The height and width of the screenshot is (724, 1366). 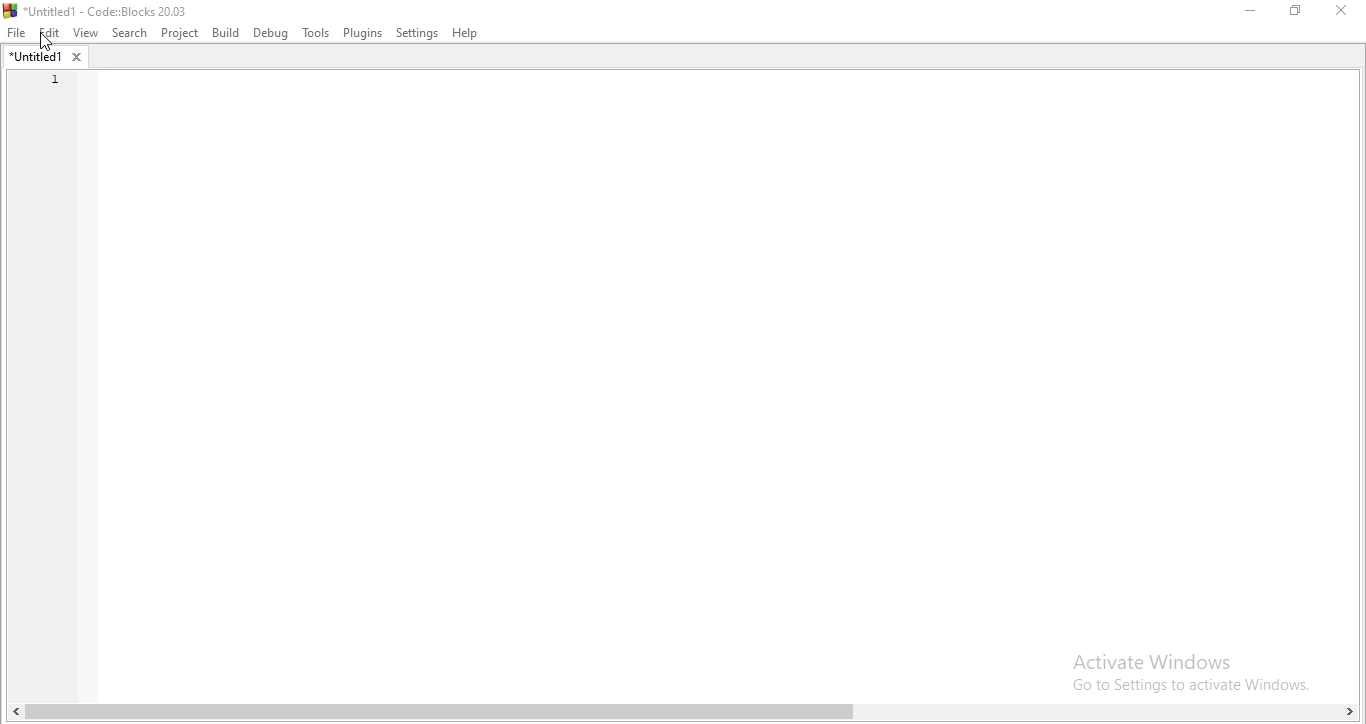 I want to click on cursor, so click(x=48, y=42).